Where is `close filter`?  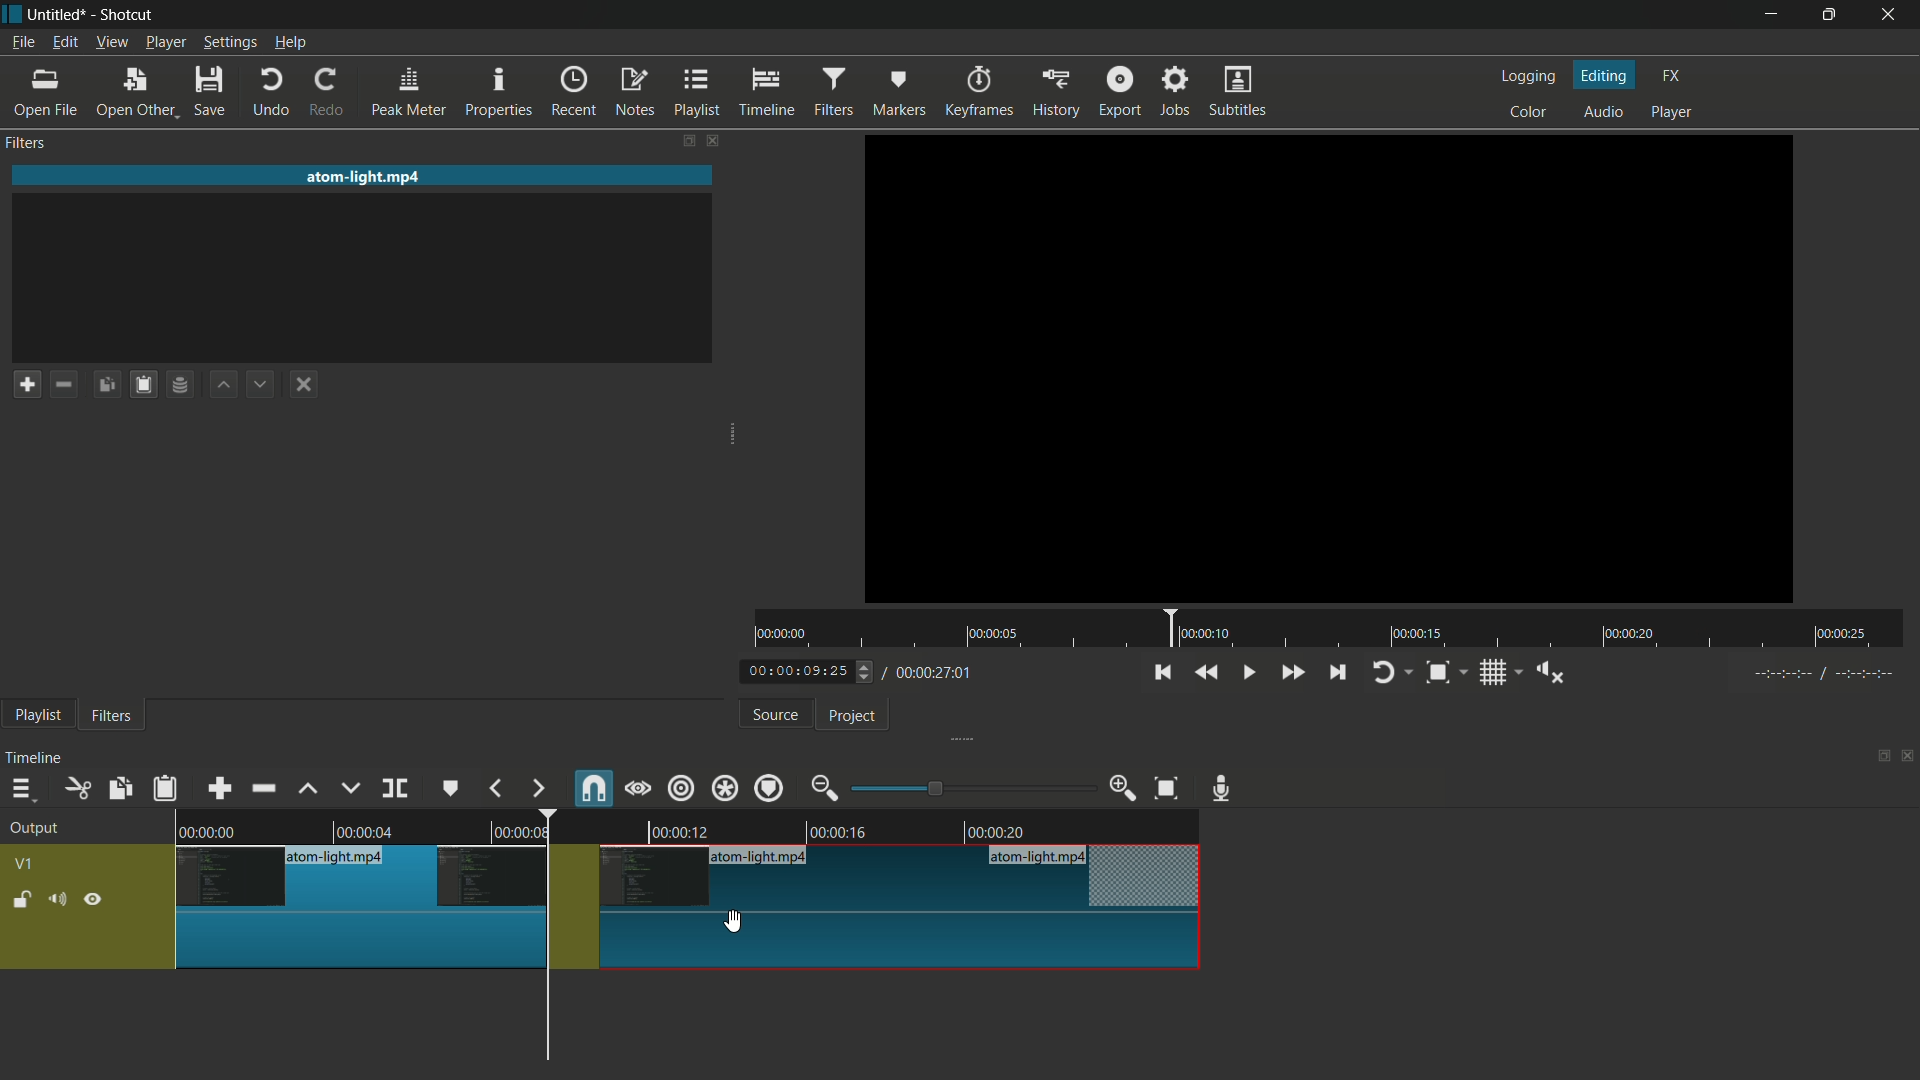
close filter is located at coordinates (711, 139).